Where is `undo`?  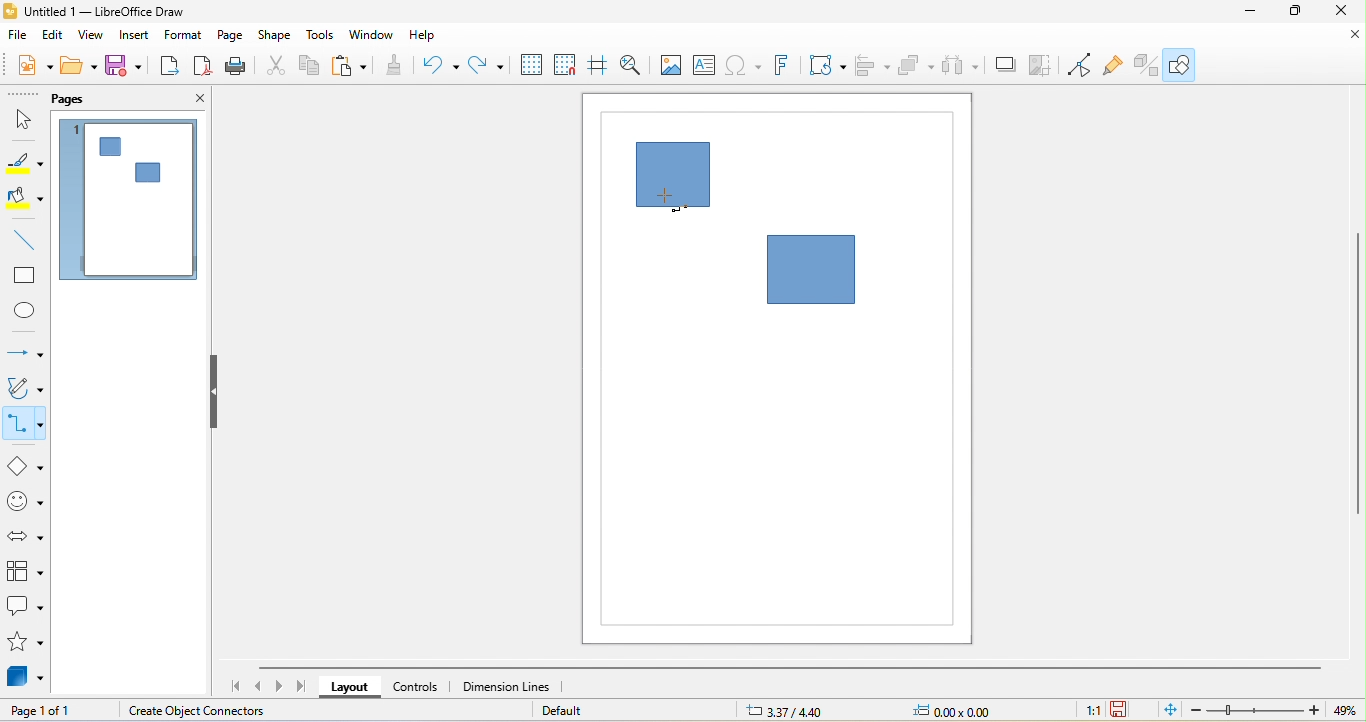
undo is located at coordinates (443, 67).